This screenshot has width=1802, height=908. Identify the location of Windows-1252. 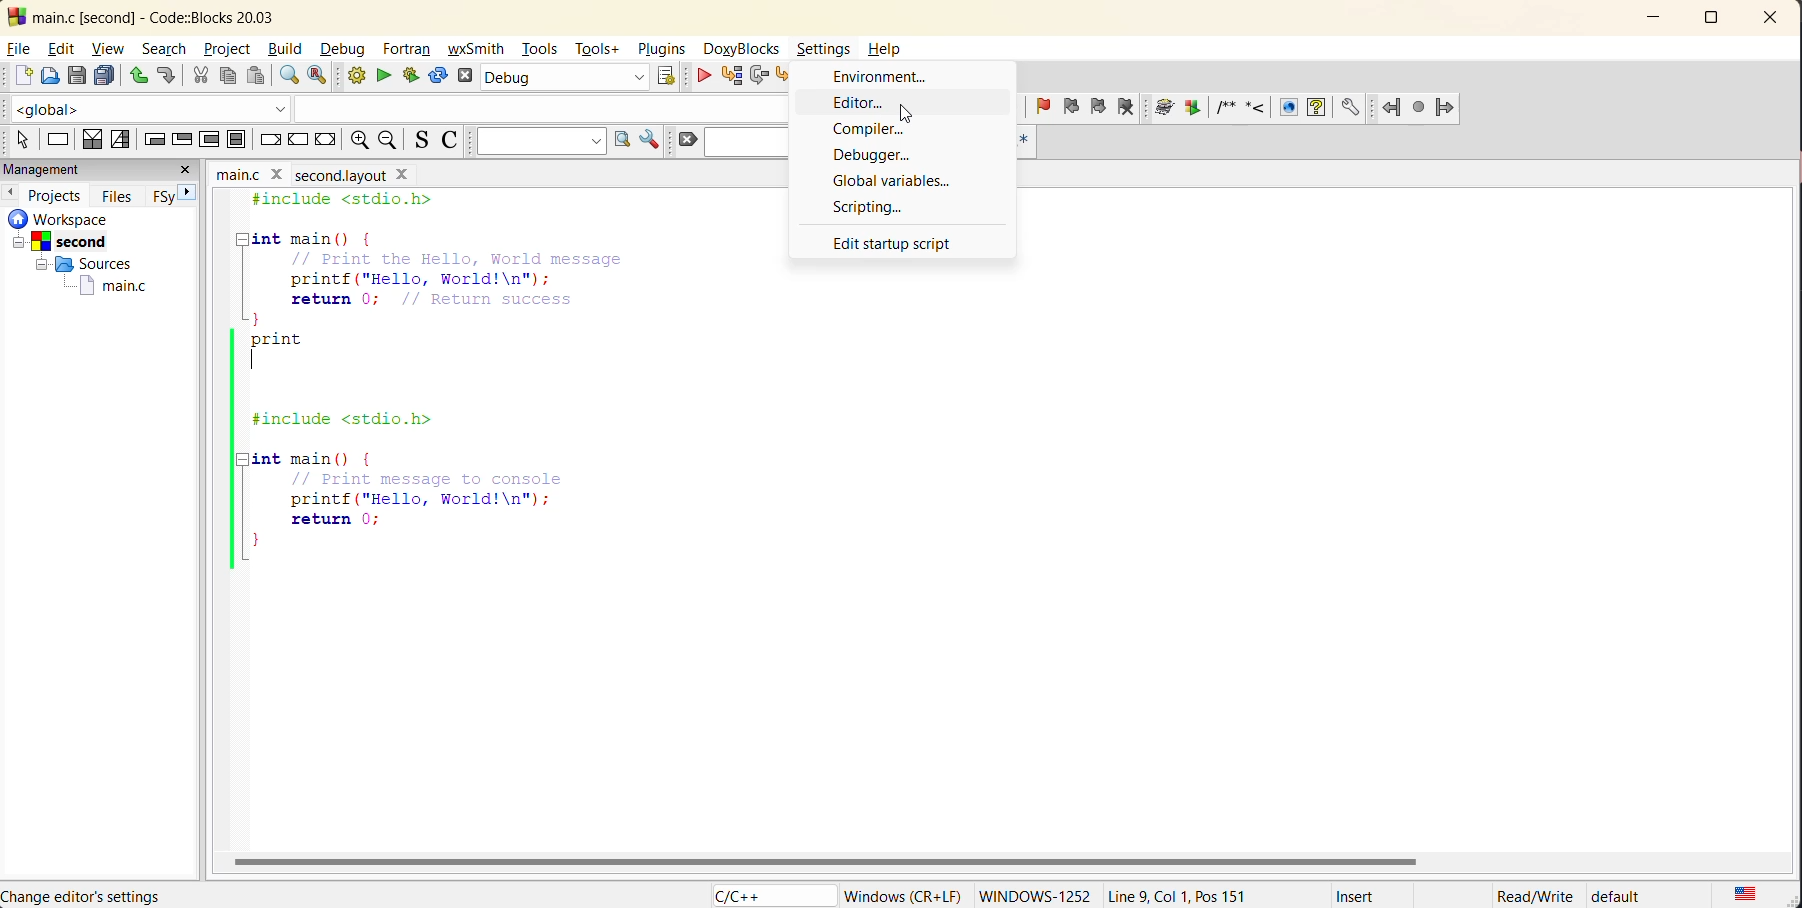
(1034, 894).